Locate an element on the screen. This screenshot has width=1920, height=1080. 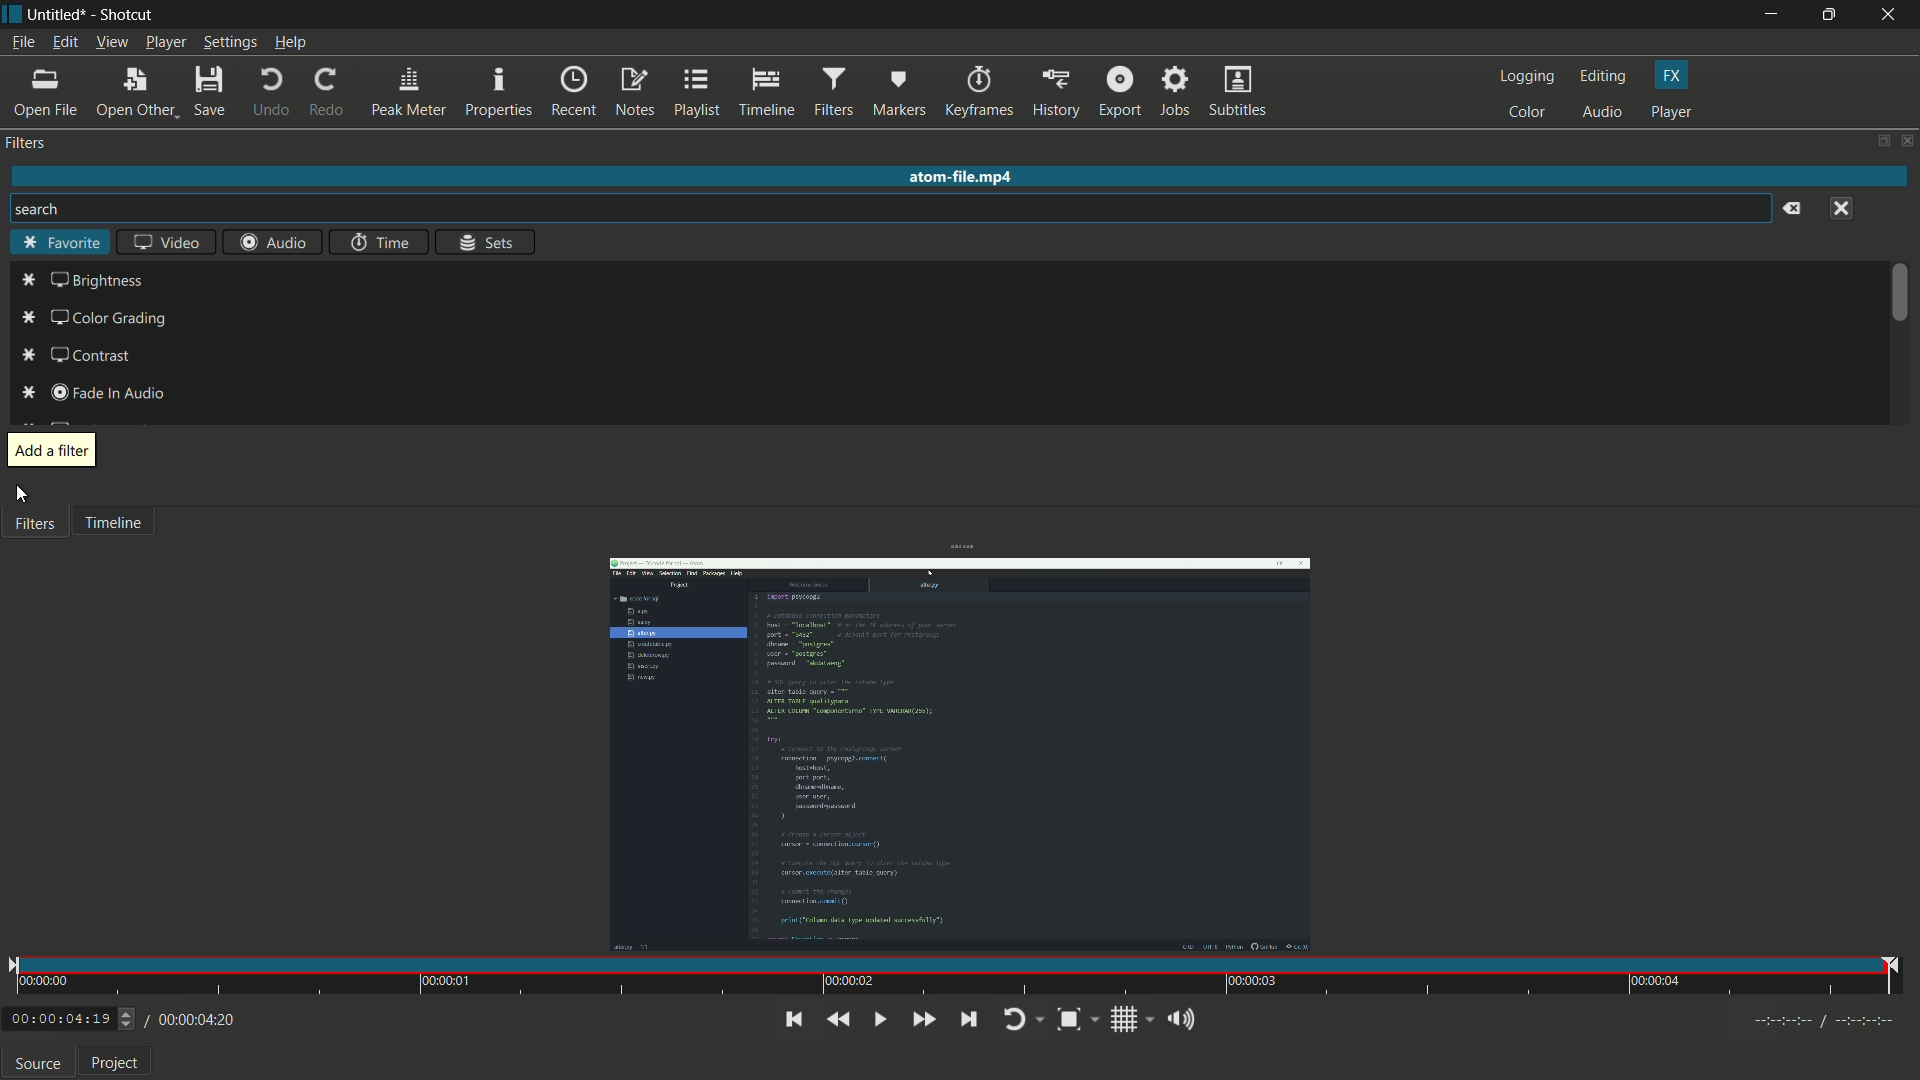
toggle play is located at coordinates (877, 1019).